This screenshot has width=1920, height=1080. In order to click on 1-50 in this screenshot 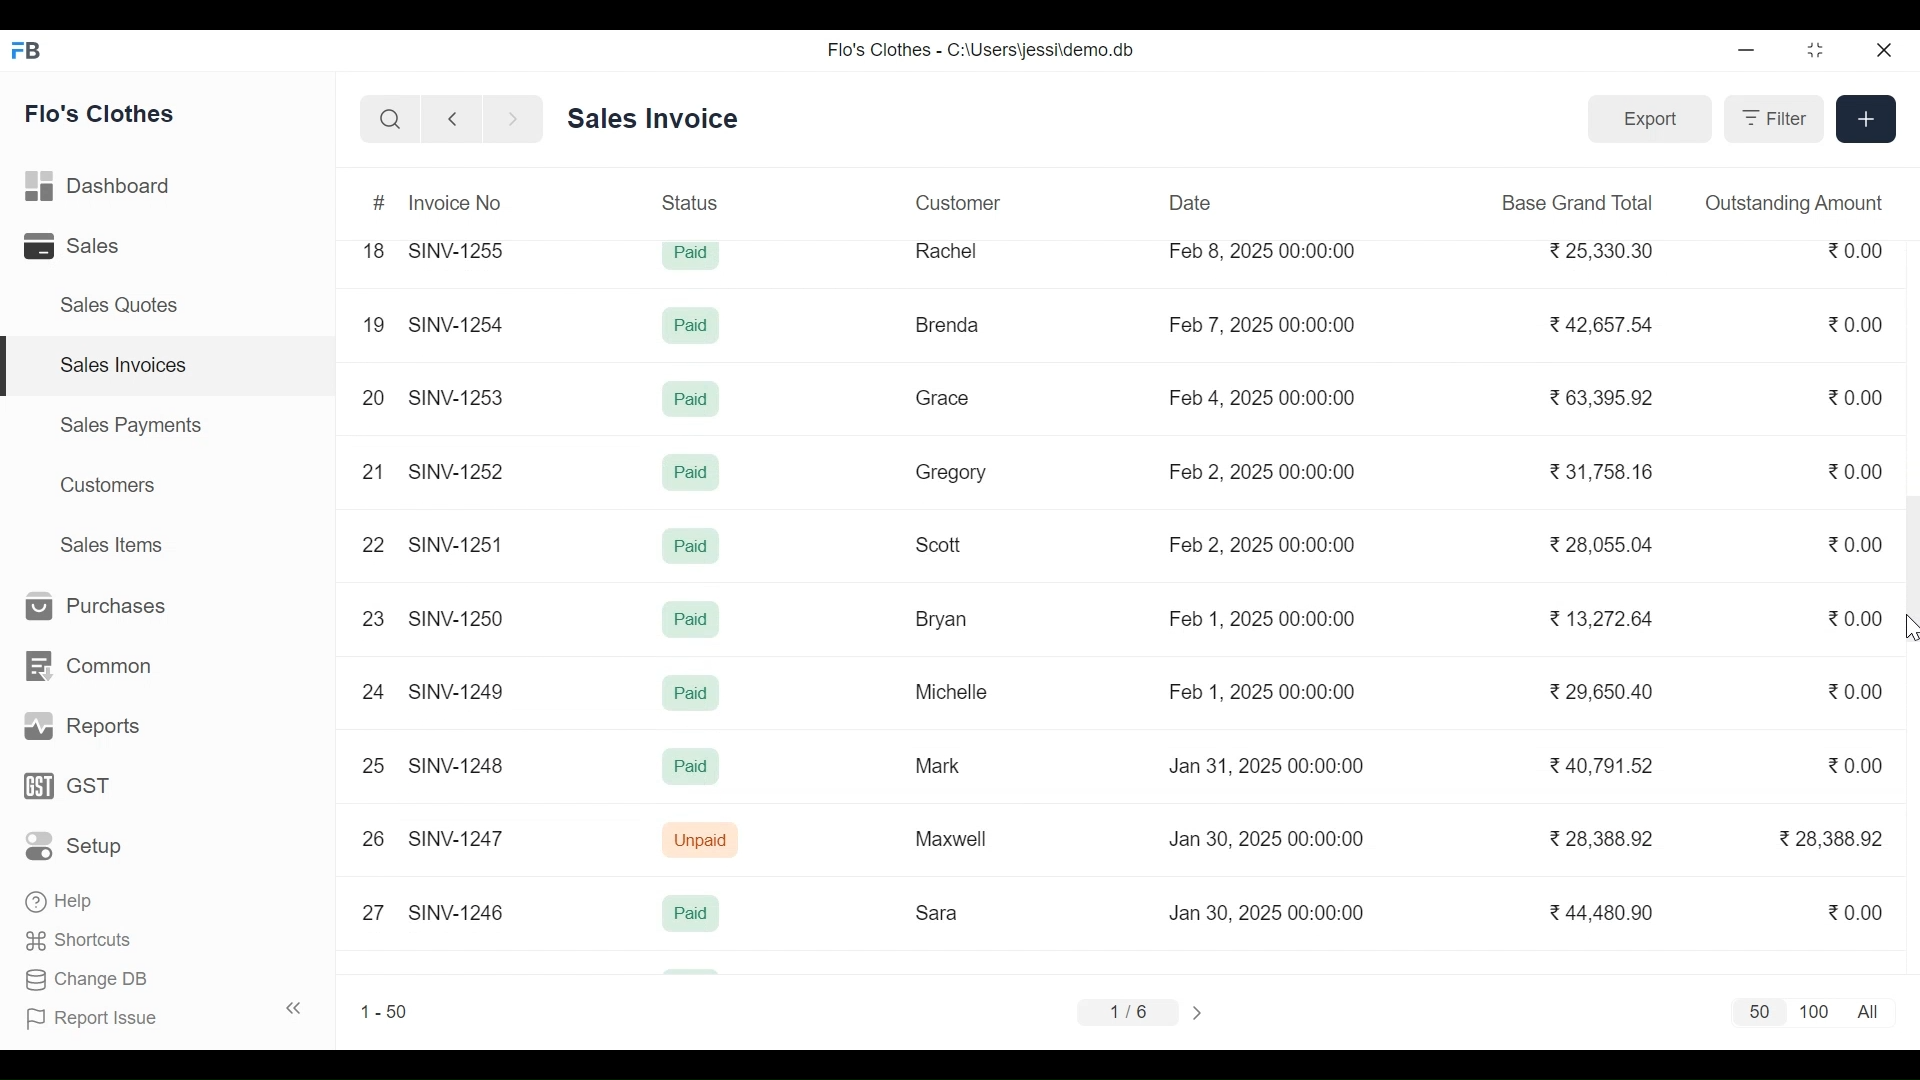, I will do `click(384, 1011)`.